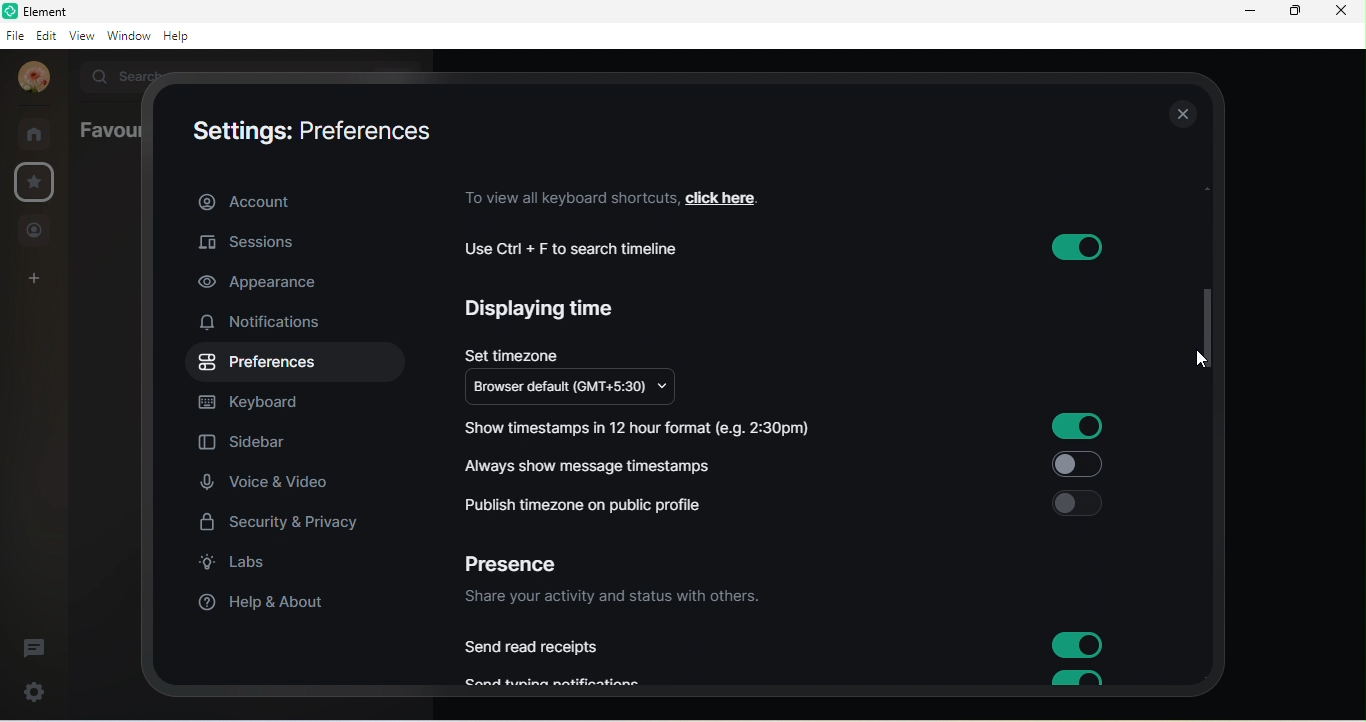  I want to click on labs, so click(244, 567).